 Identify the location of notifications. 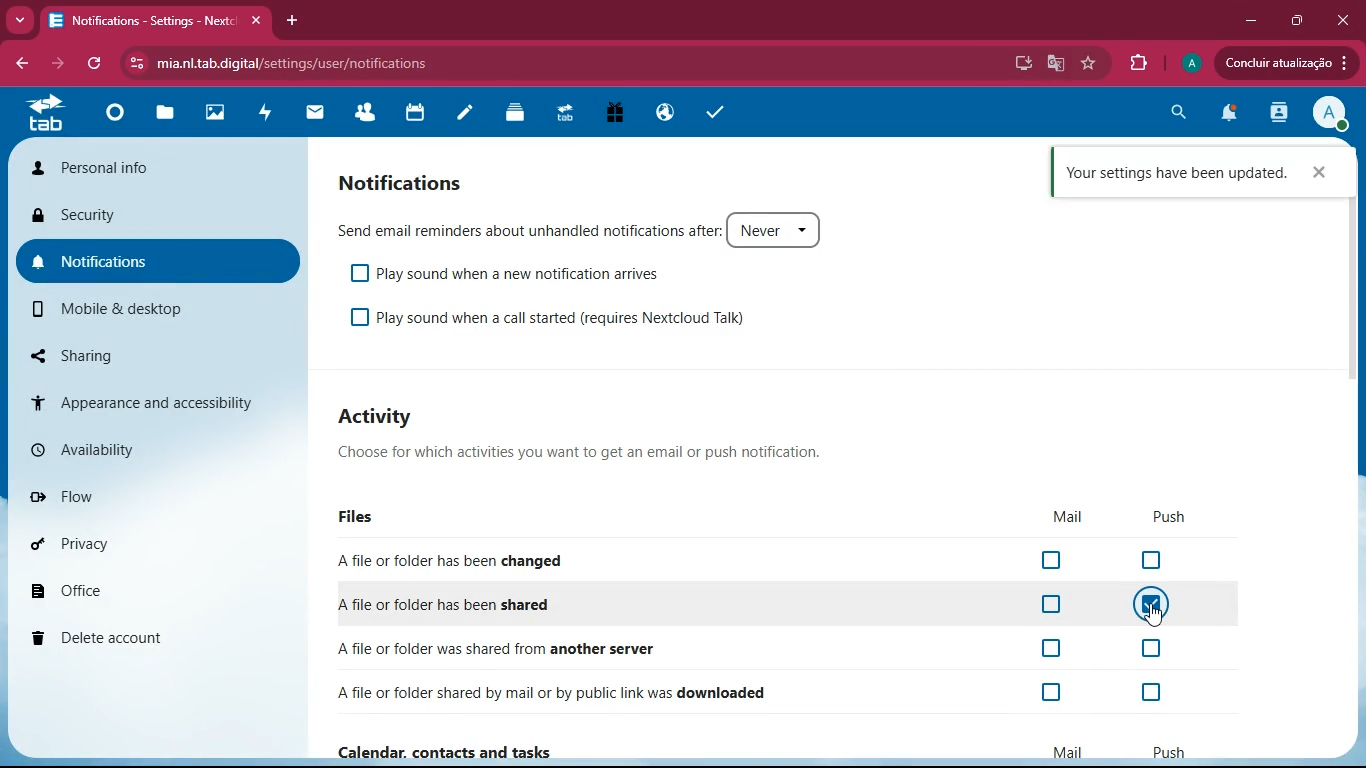
(160, 261).